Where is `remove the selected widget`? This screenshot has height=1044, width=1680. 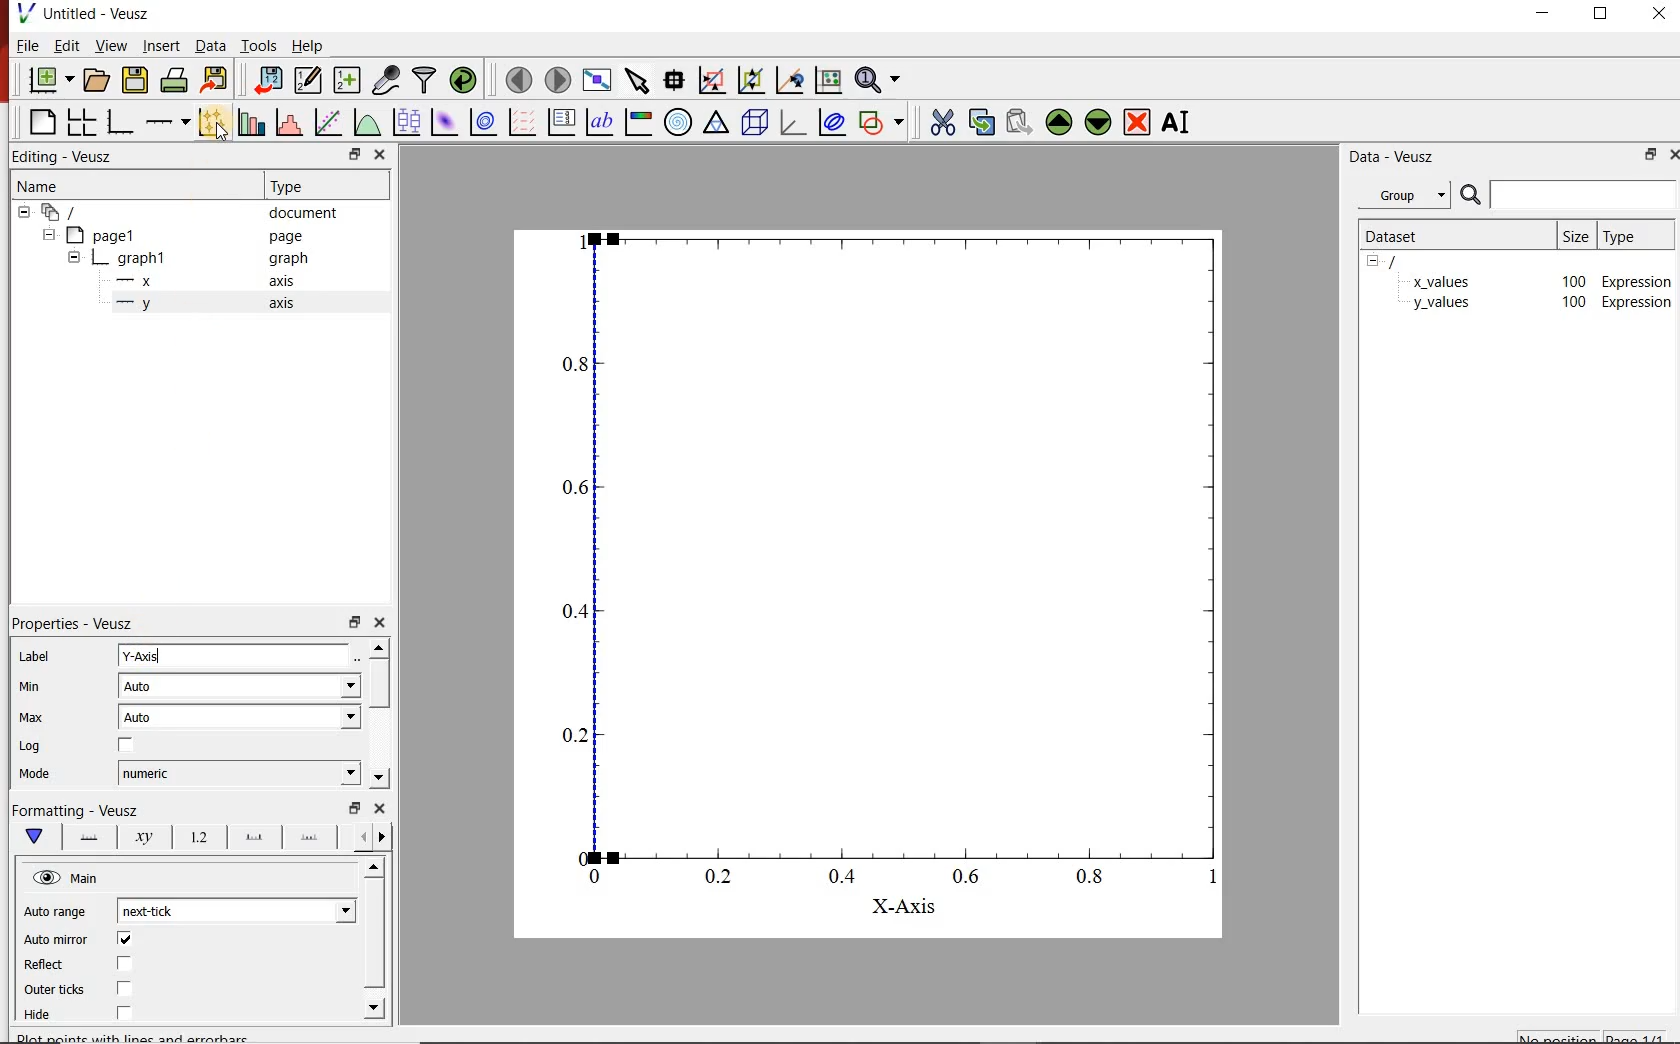
remove the selected widget is located at coordinates (1137, 125).